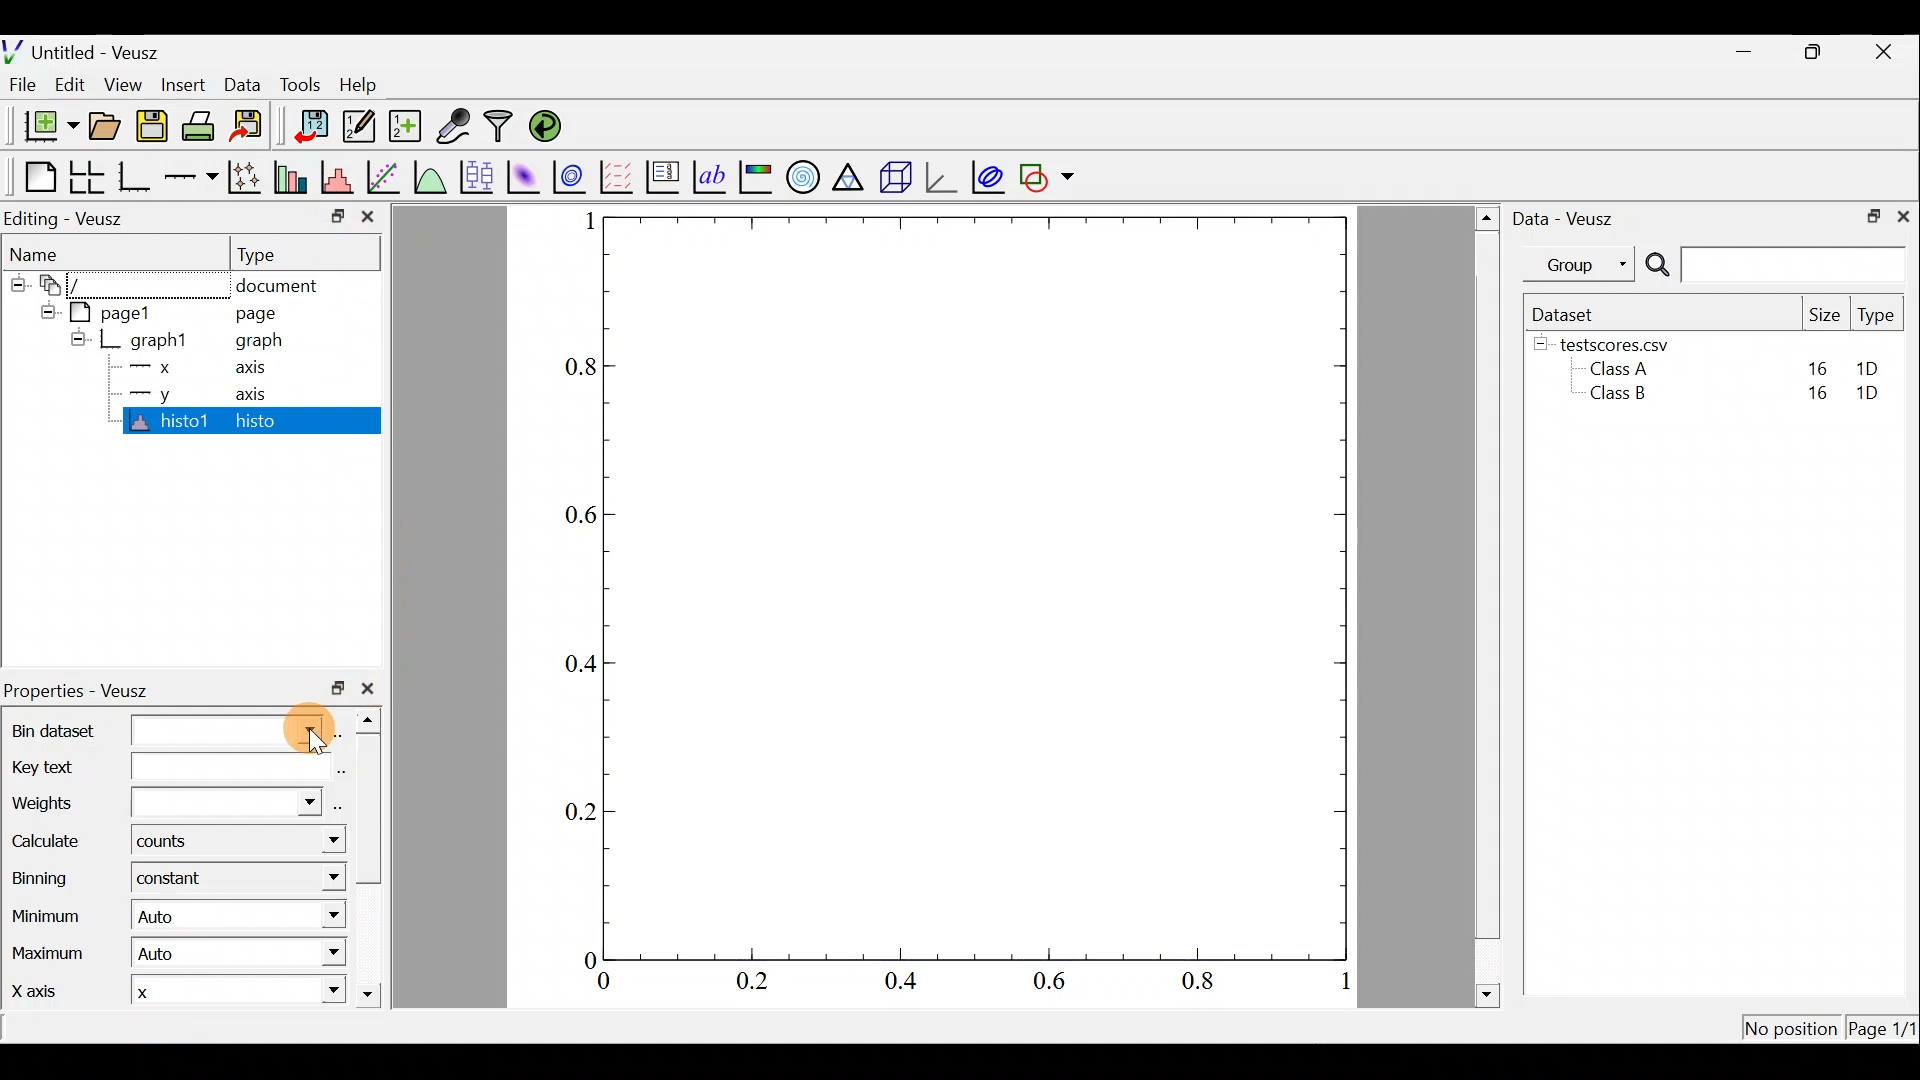  I want to click on Add an axis to the plot, so click(190, 178).